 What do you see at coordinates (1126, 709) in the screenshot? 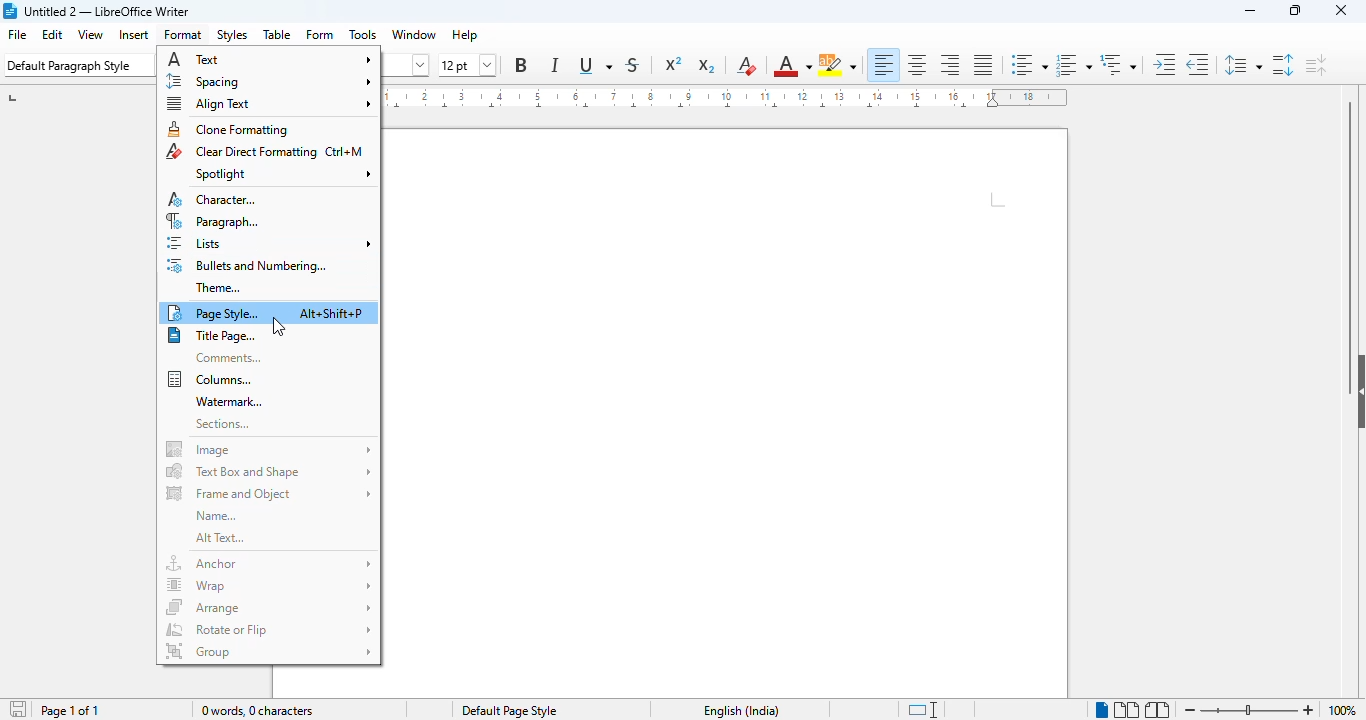
I see `multi-page view` at bounding box center [1126, 709].